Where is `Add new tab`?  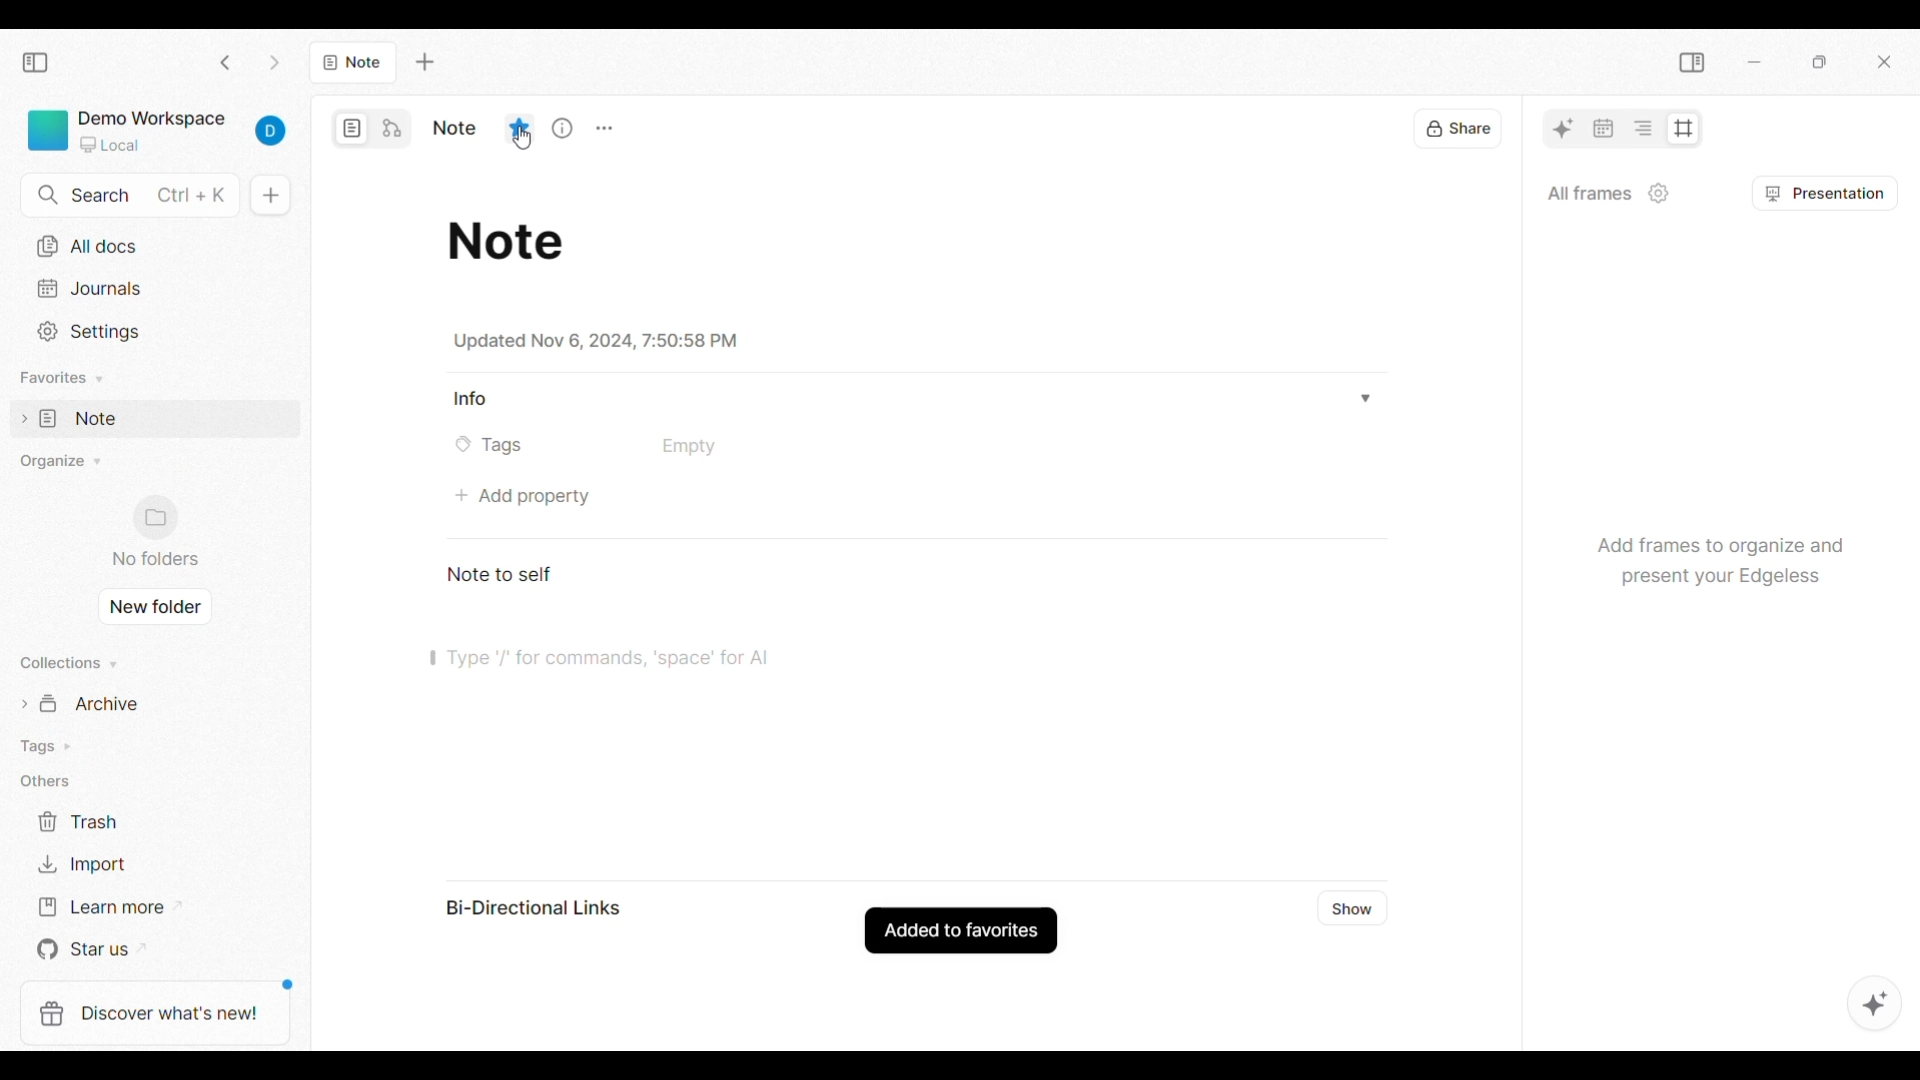
Add new tab is located at coordinates (425, 62).